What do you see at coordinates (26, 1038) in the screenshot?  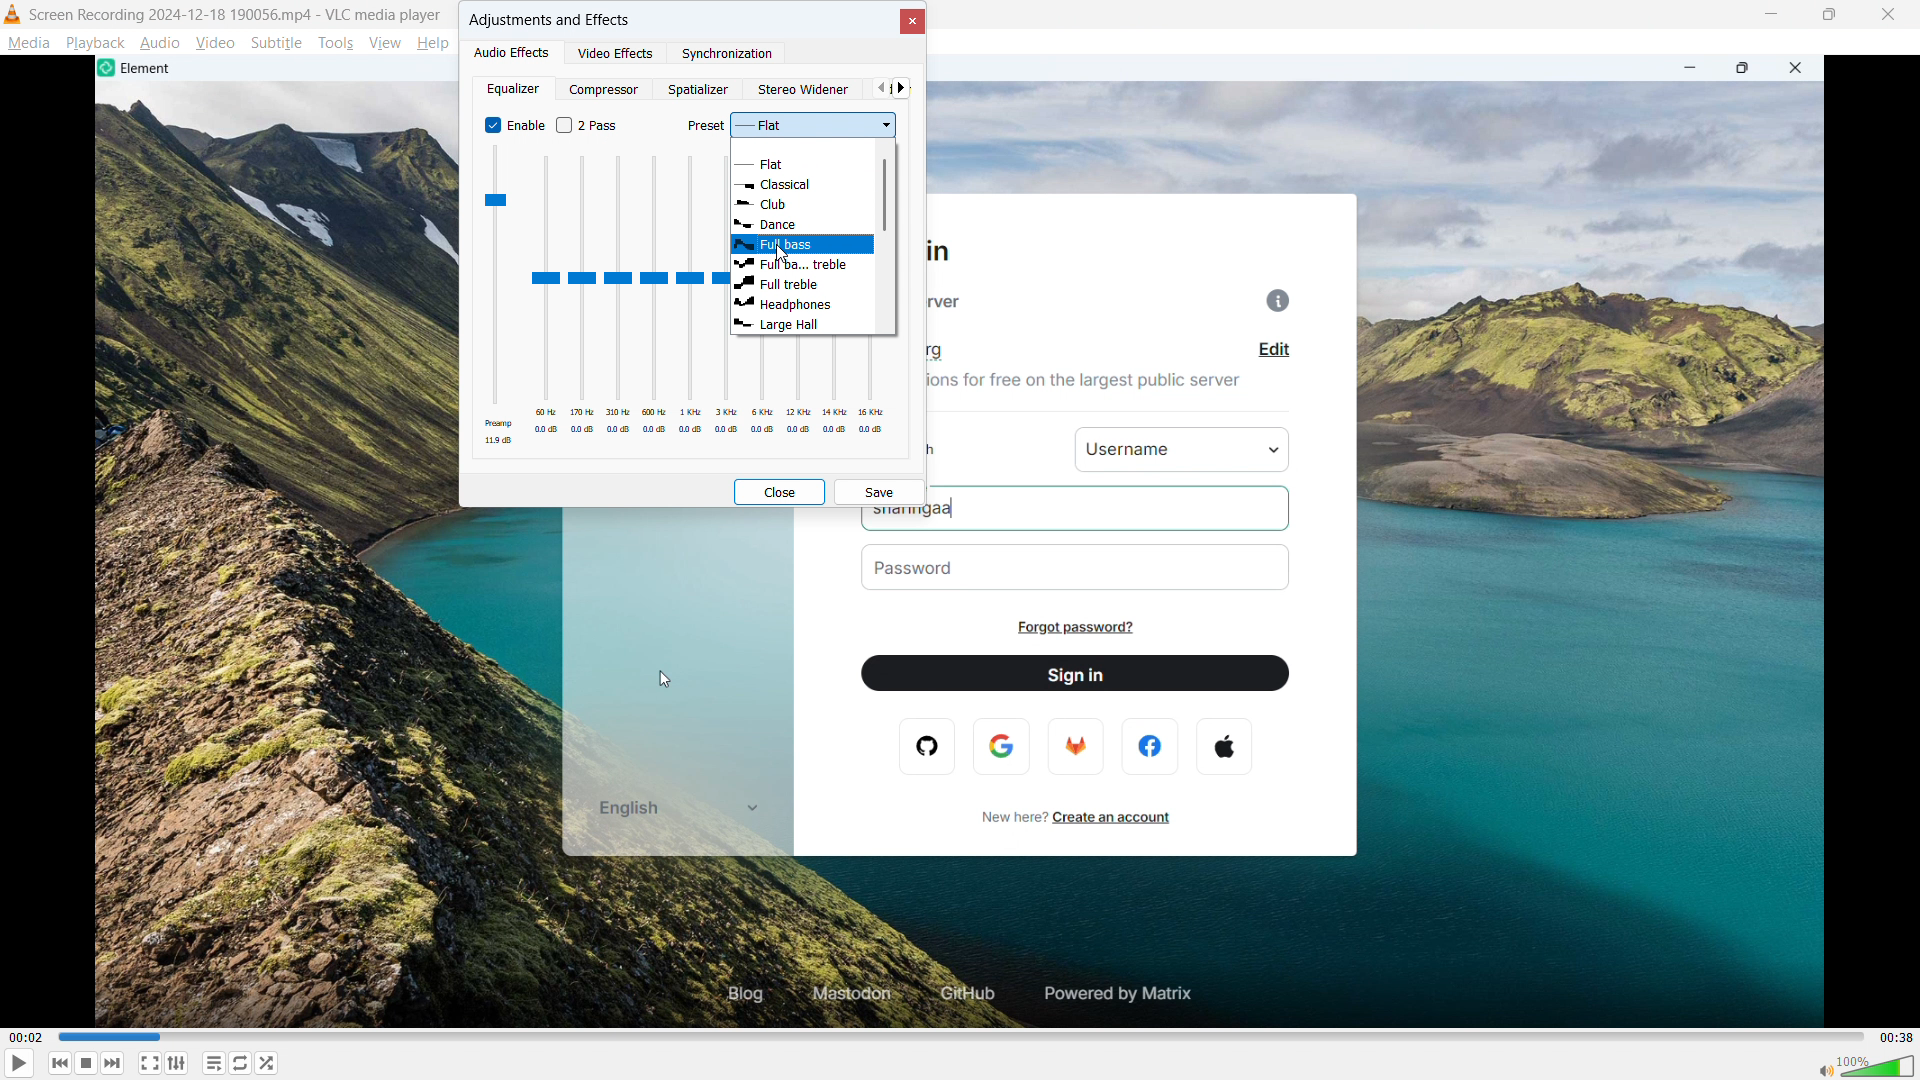 I see `00:38` at bounding box center [26, 1038].